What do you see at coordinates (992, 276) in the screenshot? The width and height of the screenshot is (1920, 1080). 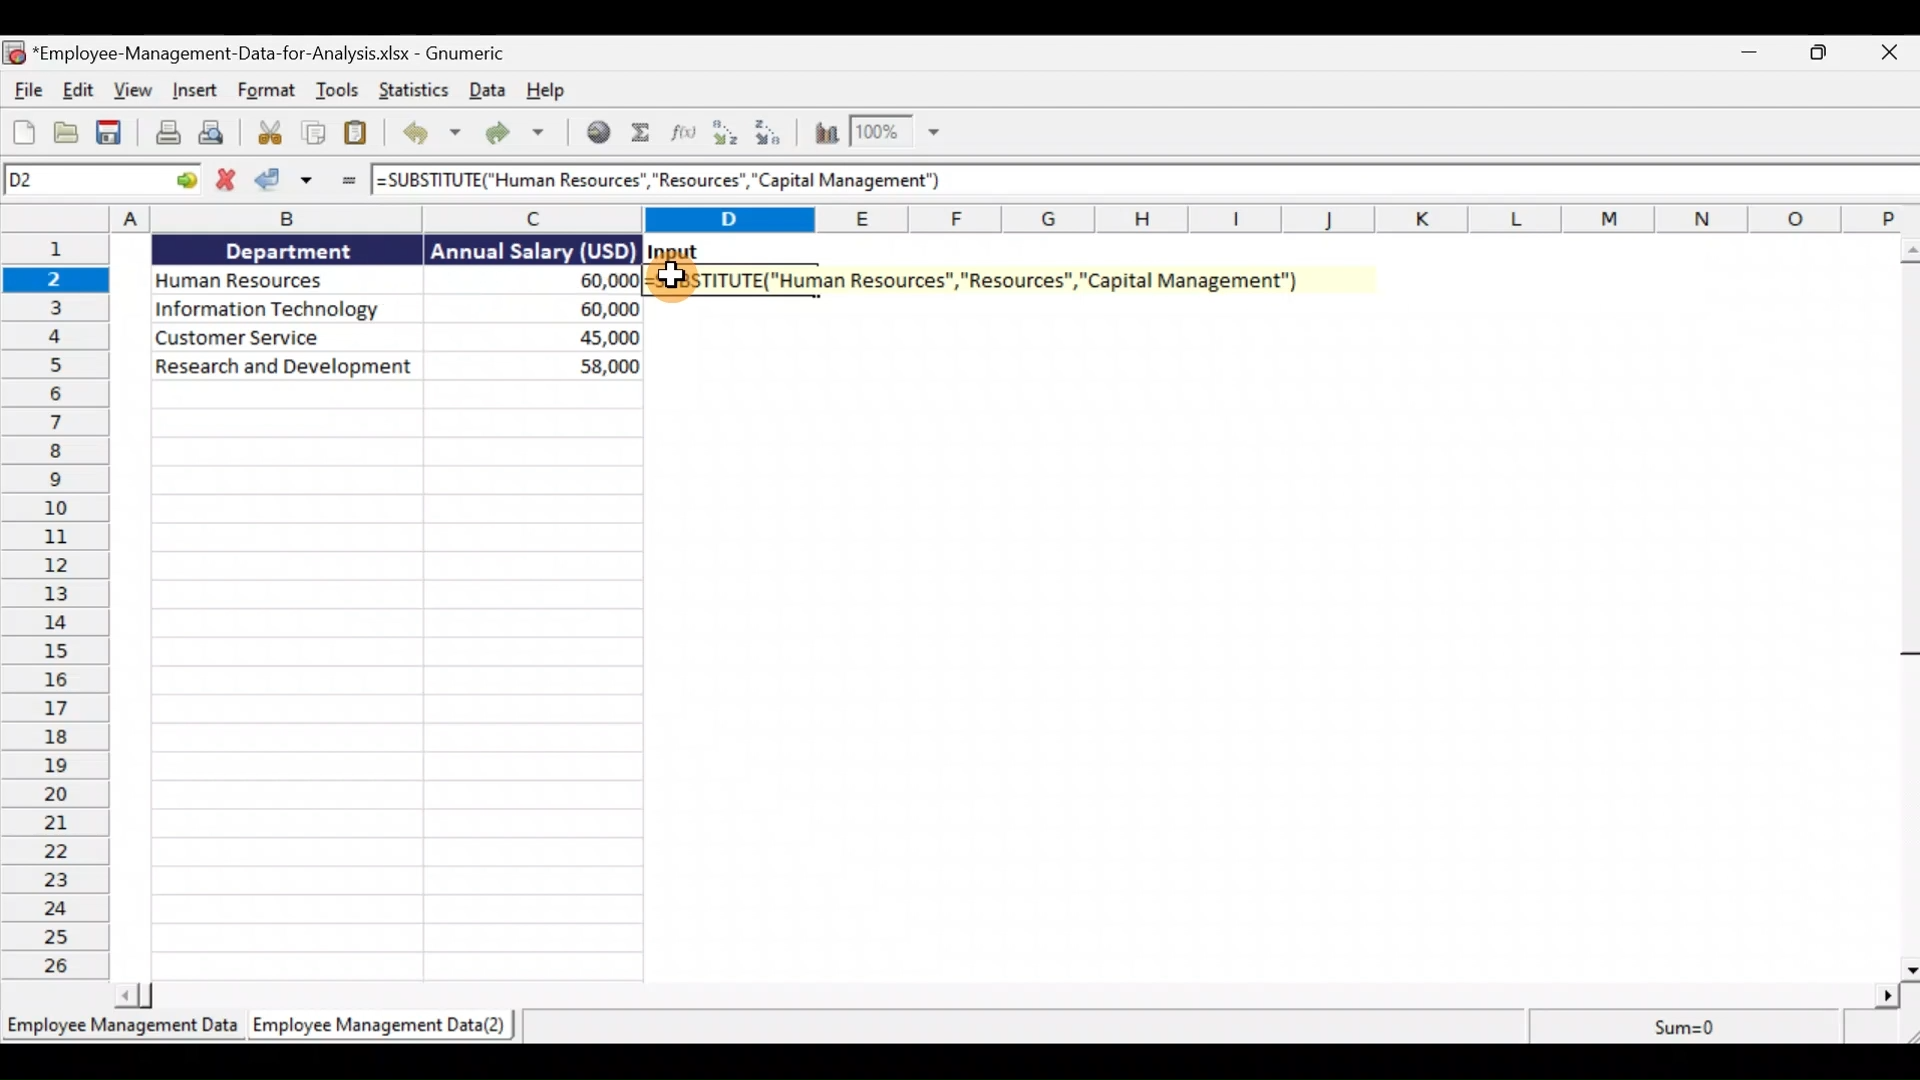 I see `=SUBSTITUTE("Human Resources","Resources","Capital Management")` at bounding box center [992, 276].